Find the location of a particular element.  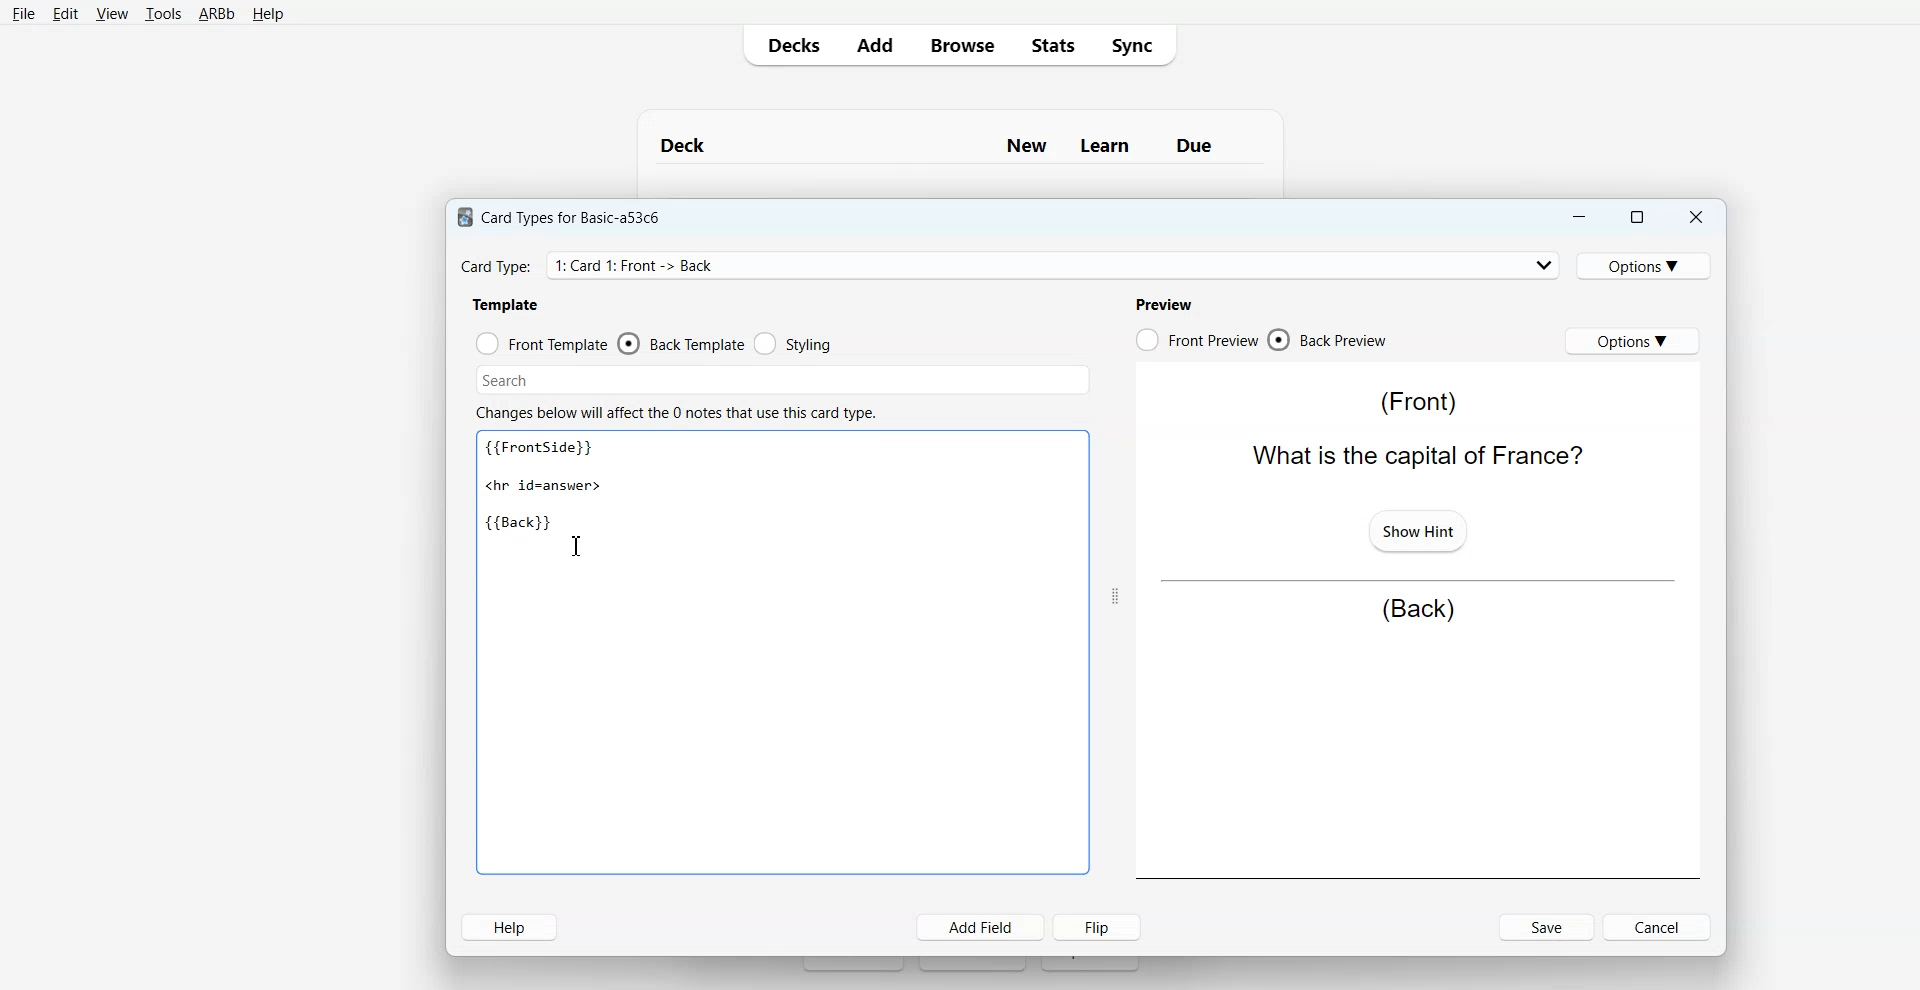

Edit is located at coordinates (66, 14).